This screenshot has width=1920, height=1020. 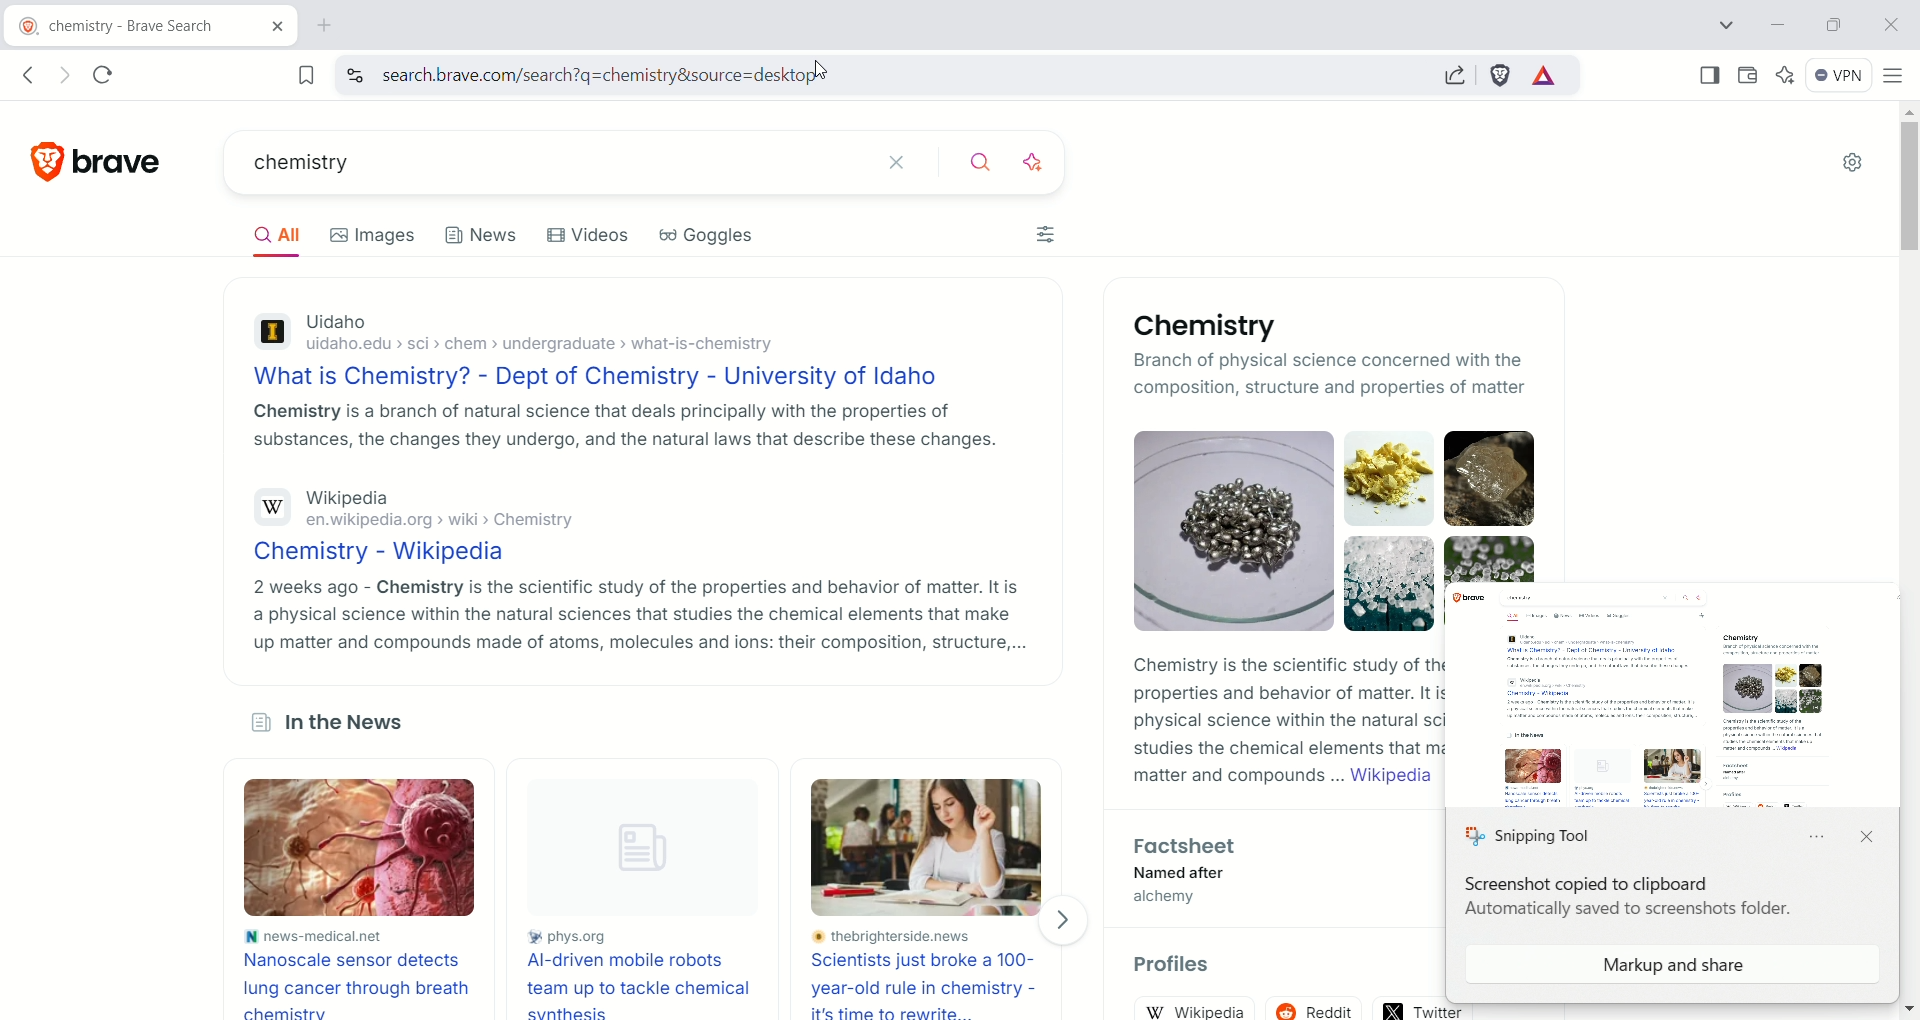 What do you see at coordinates (585, 76) in the screenshot?
I see `https://search.brave.com/search?q=chemistry&source=desktop` at bounding box center [585, 76].